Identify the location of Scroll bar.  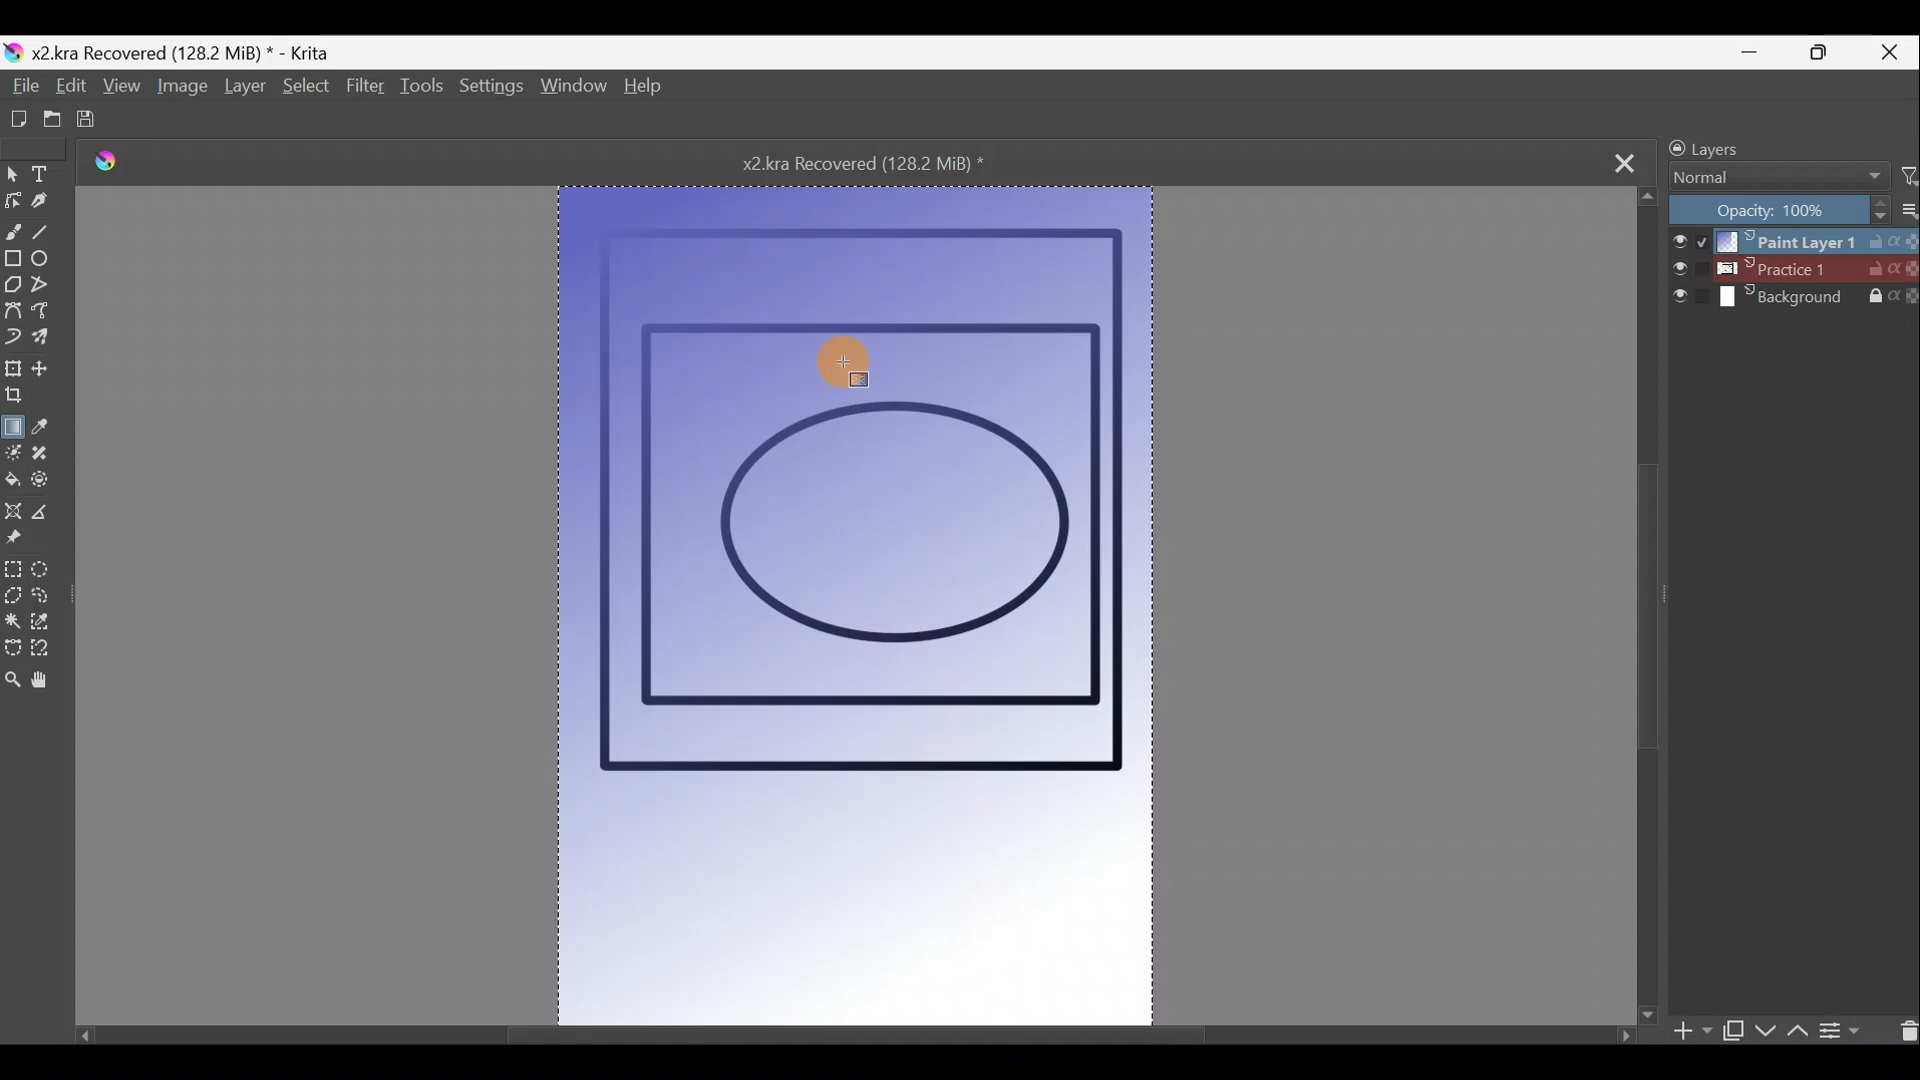
(849, 1029).